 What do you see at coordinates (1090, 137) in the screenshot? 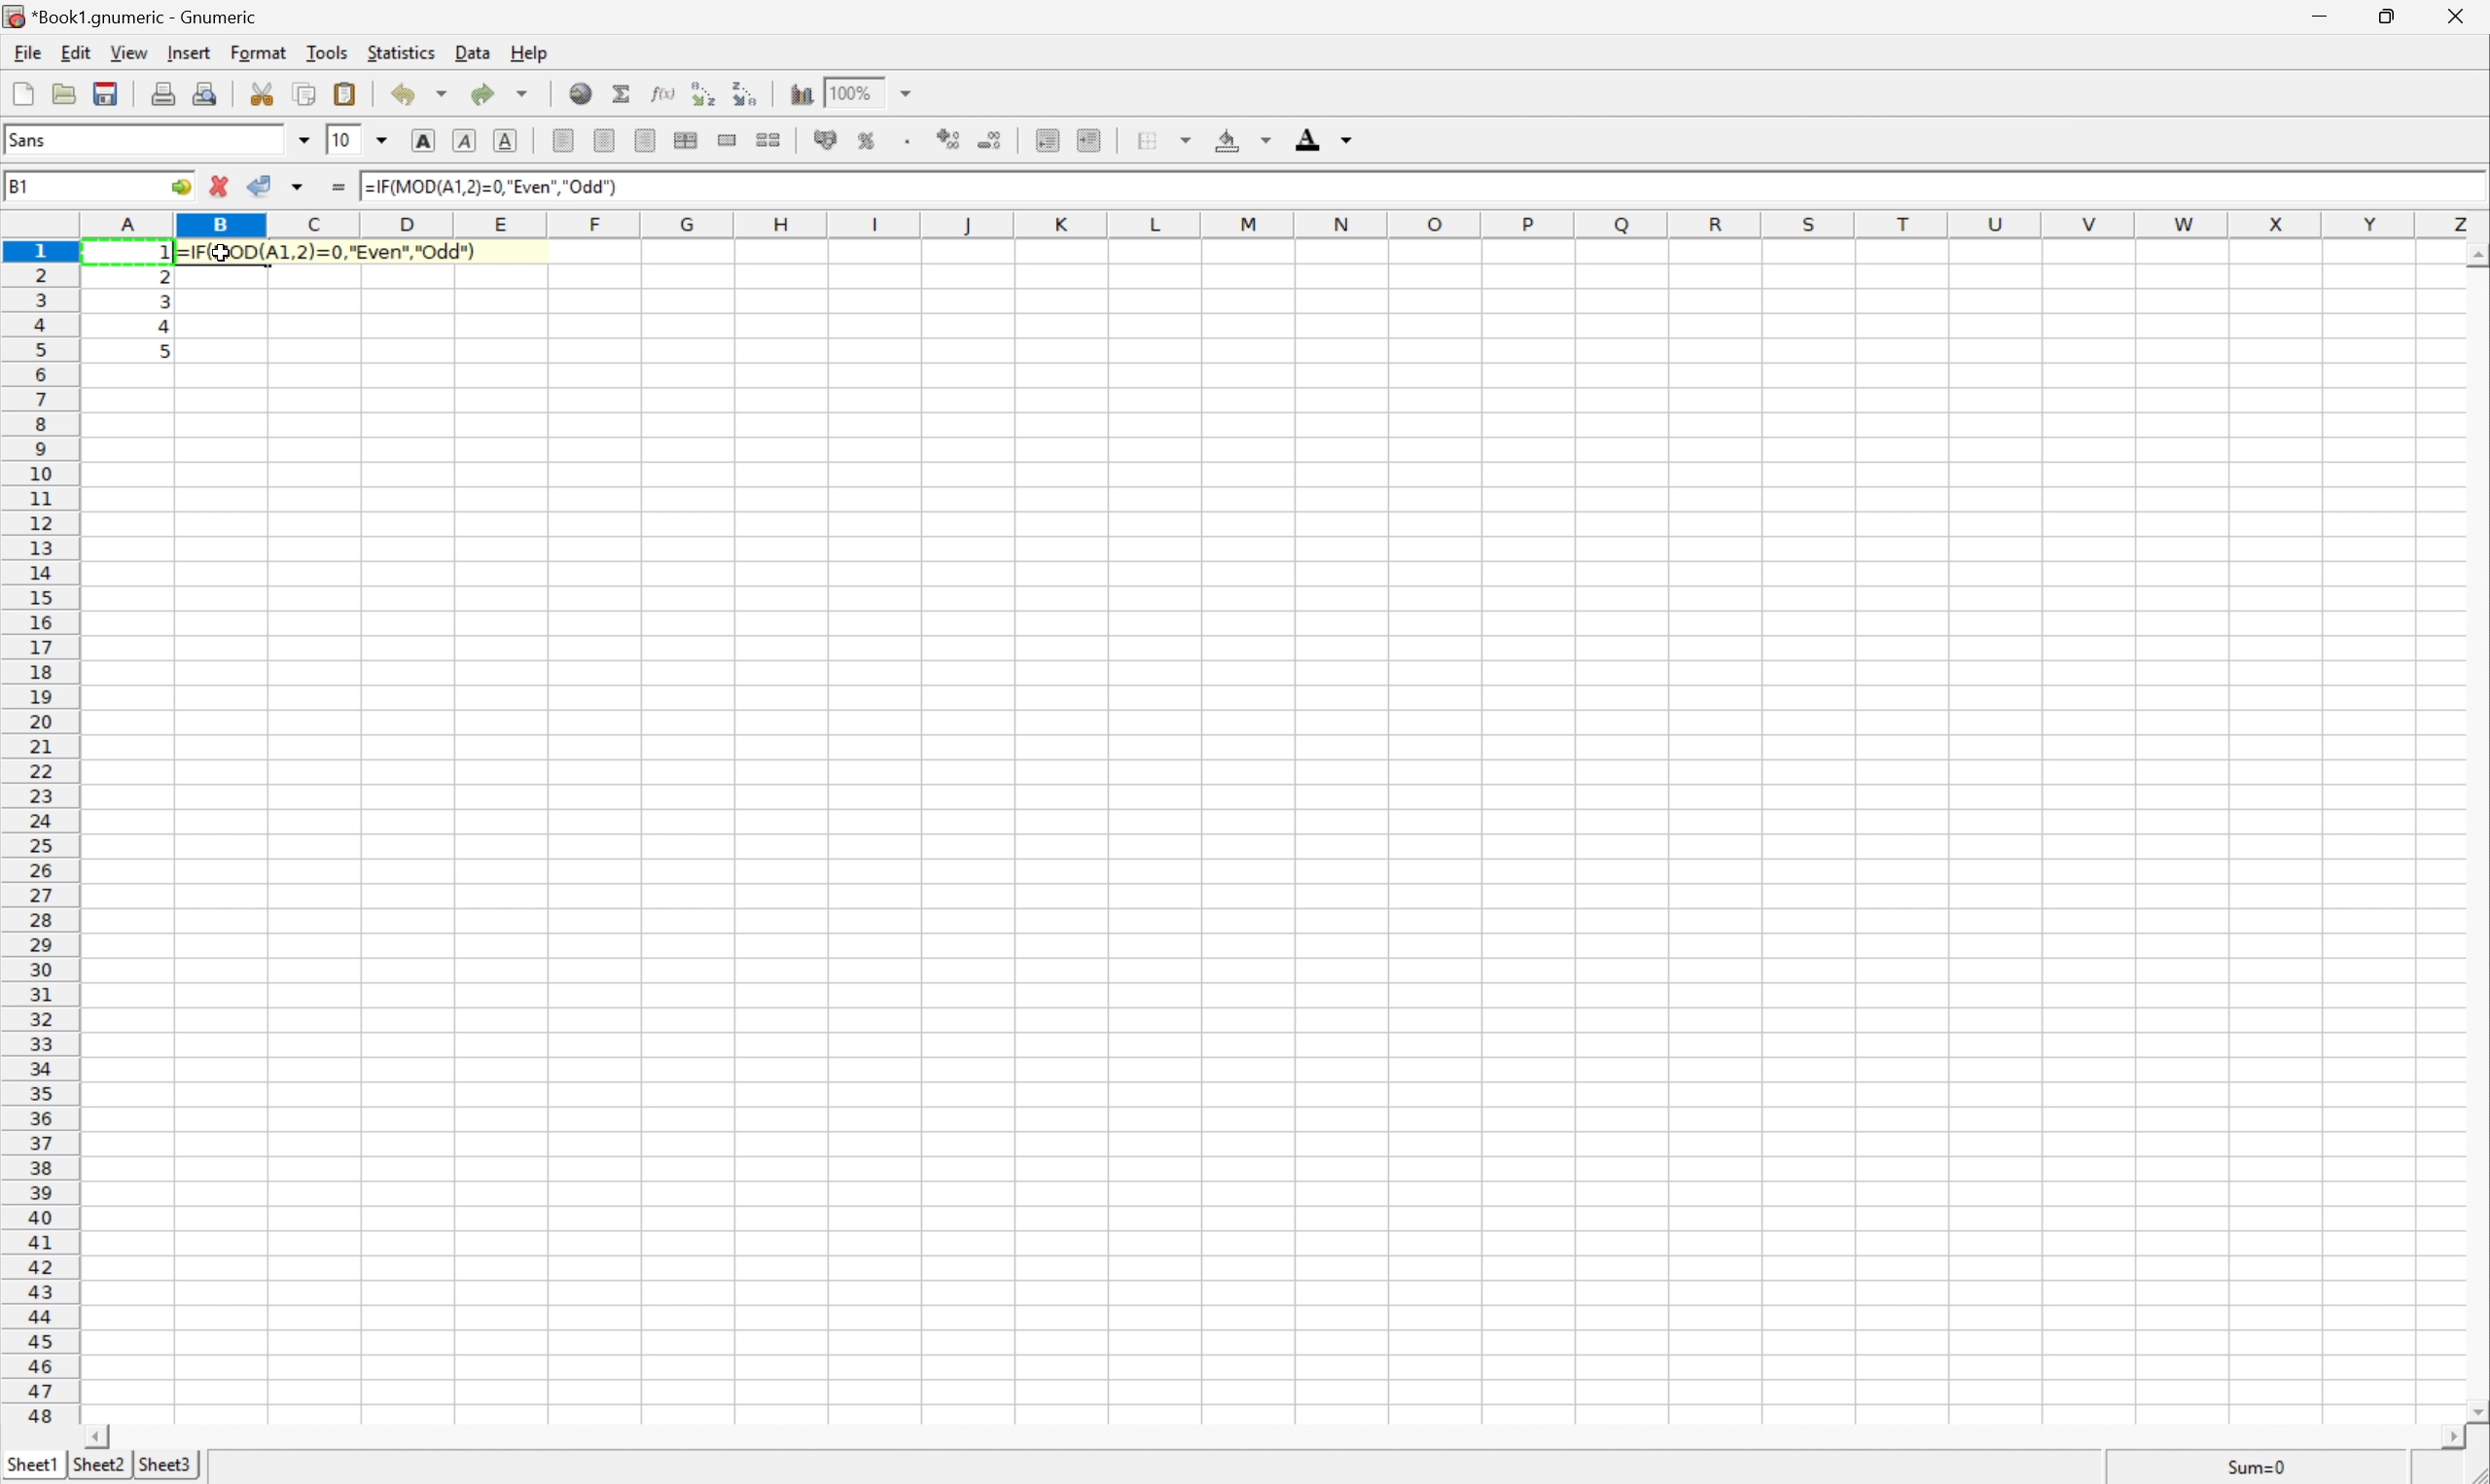
I see `Increase indent, and align the contents to the left` at bounding box center [1090, 137].